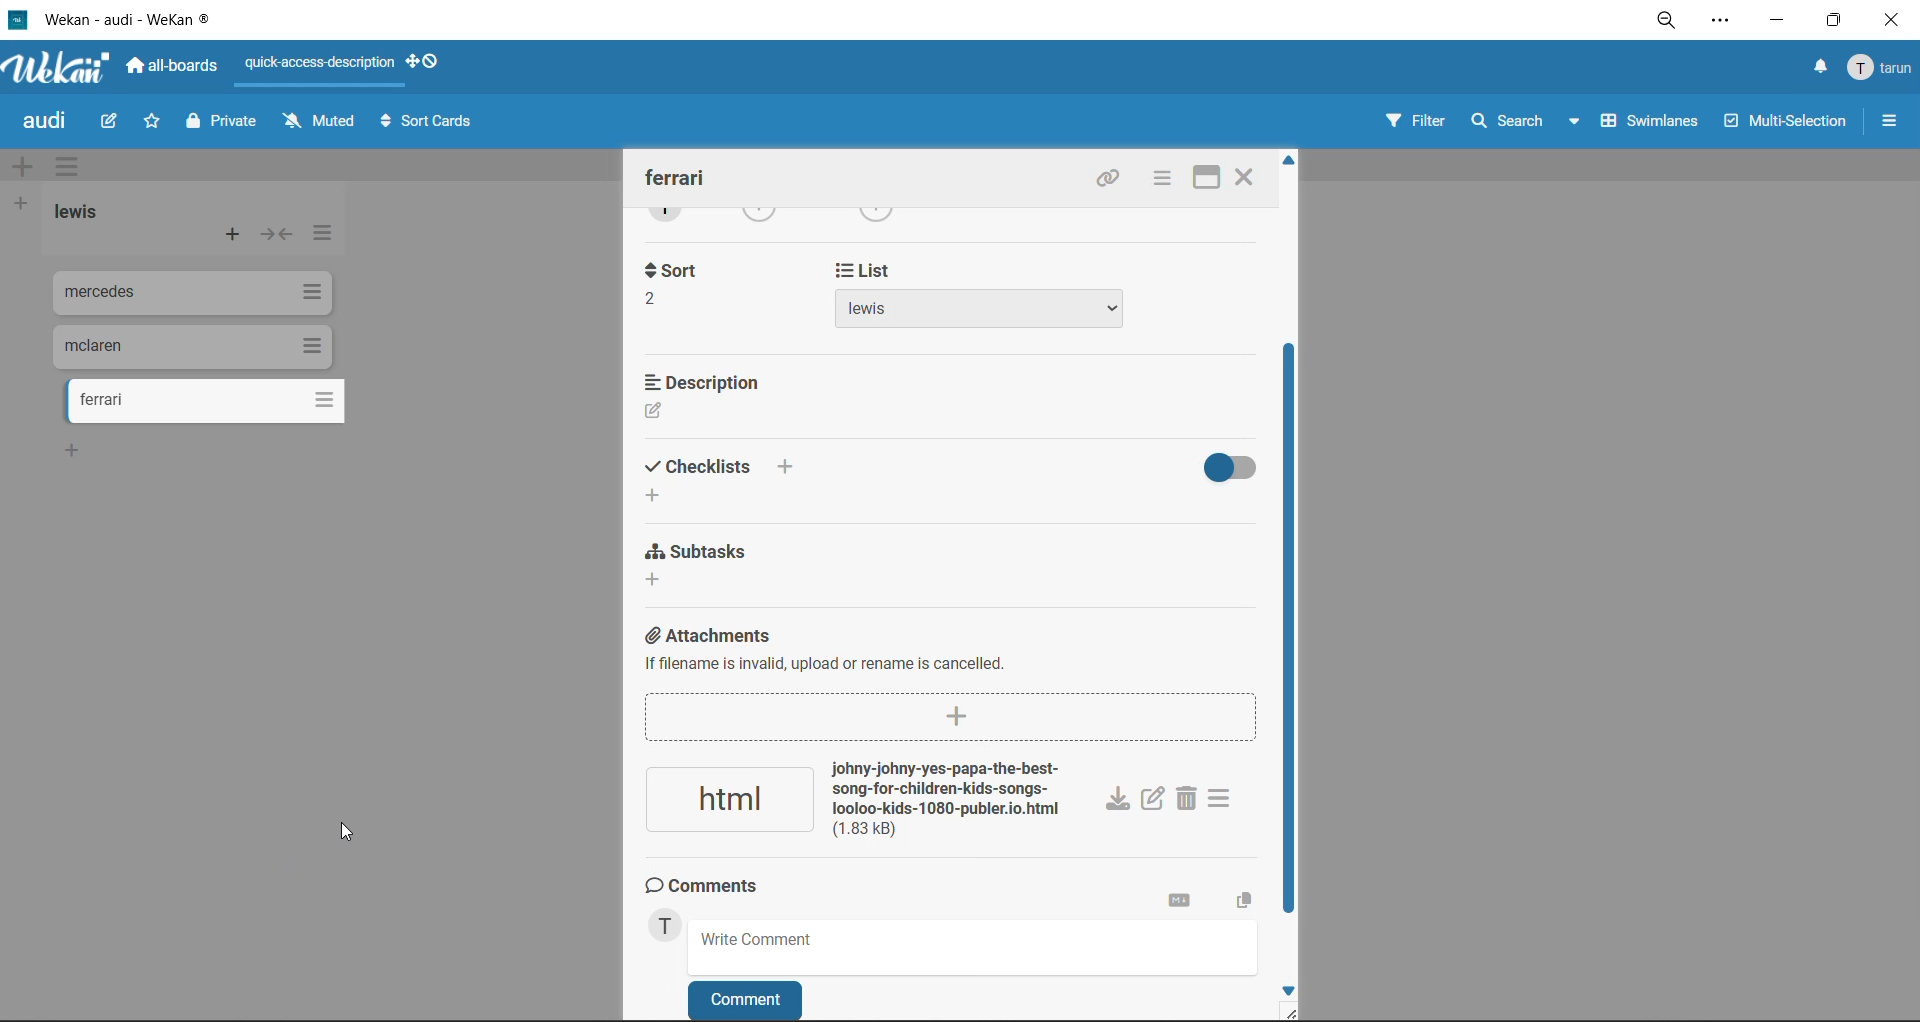 This screenshot has width=1920, height=1022. What do you see at coordinates (327, 237) in the screenshot?
I see `list actions` at bounding box center [327, 237].